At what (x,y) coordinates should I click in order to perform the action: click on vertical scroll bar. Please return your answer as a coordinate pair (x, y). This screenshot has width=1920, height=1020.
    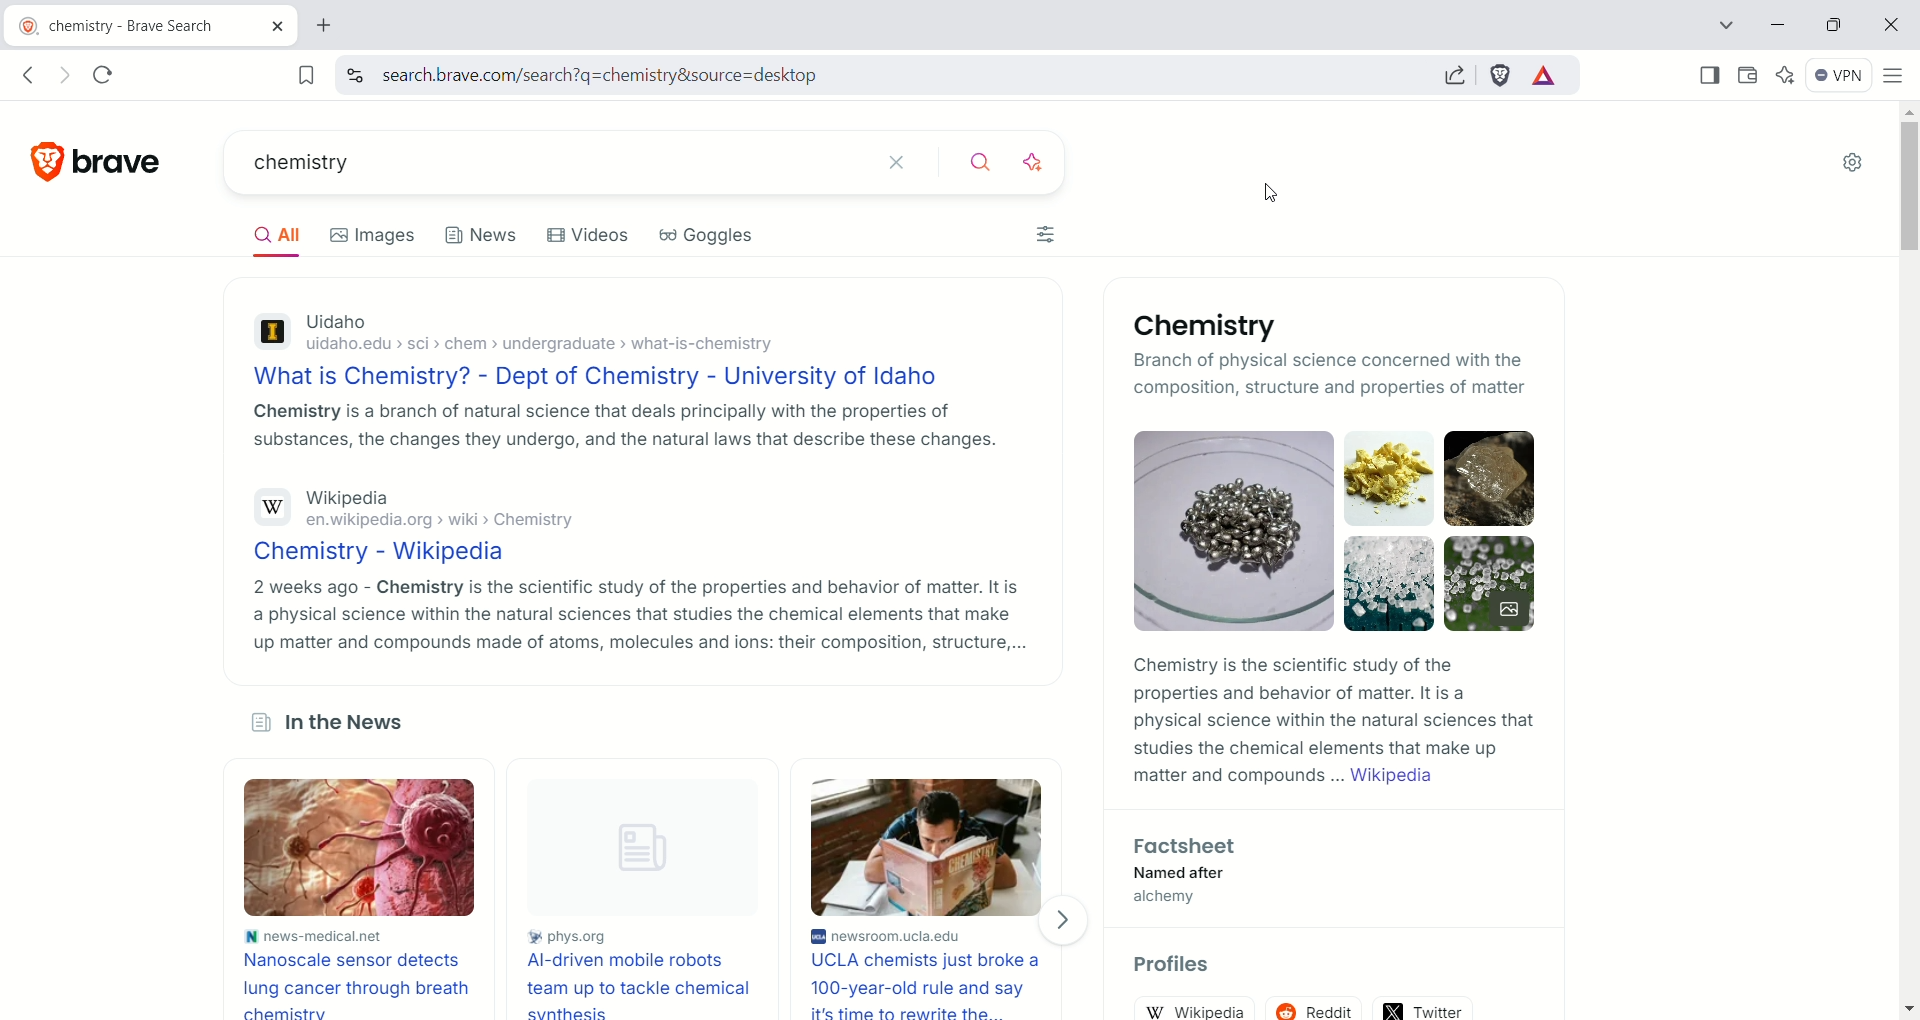
    Looking at the image, I should click on (1907, 563).